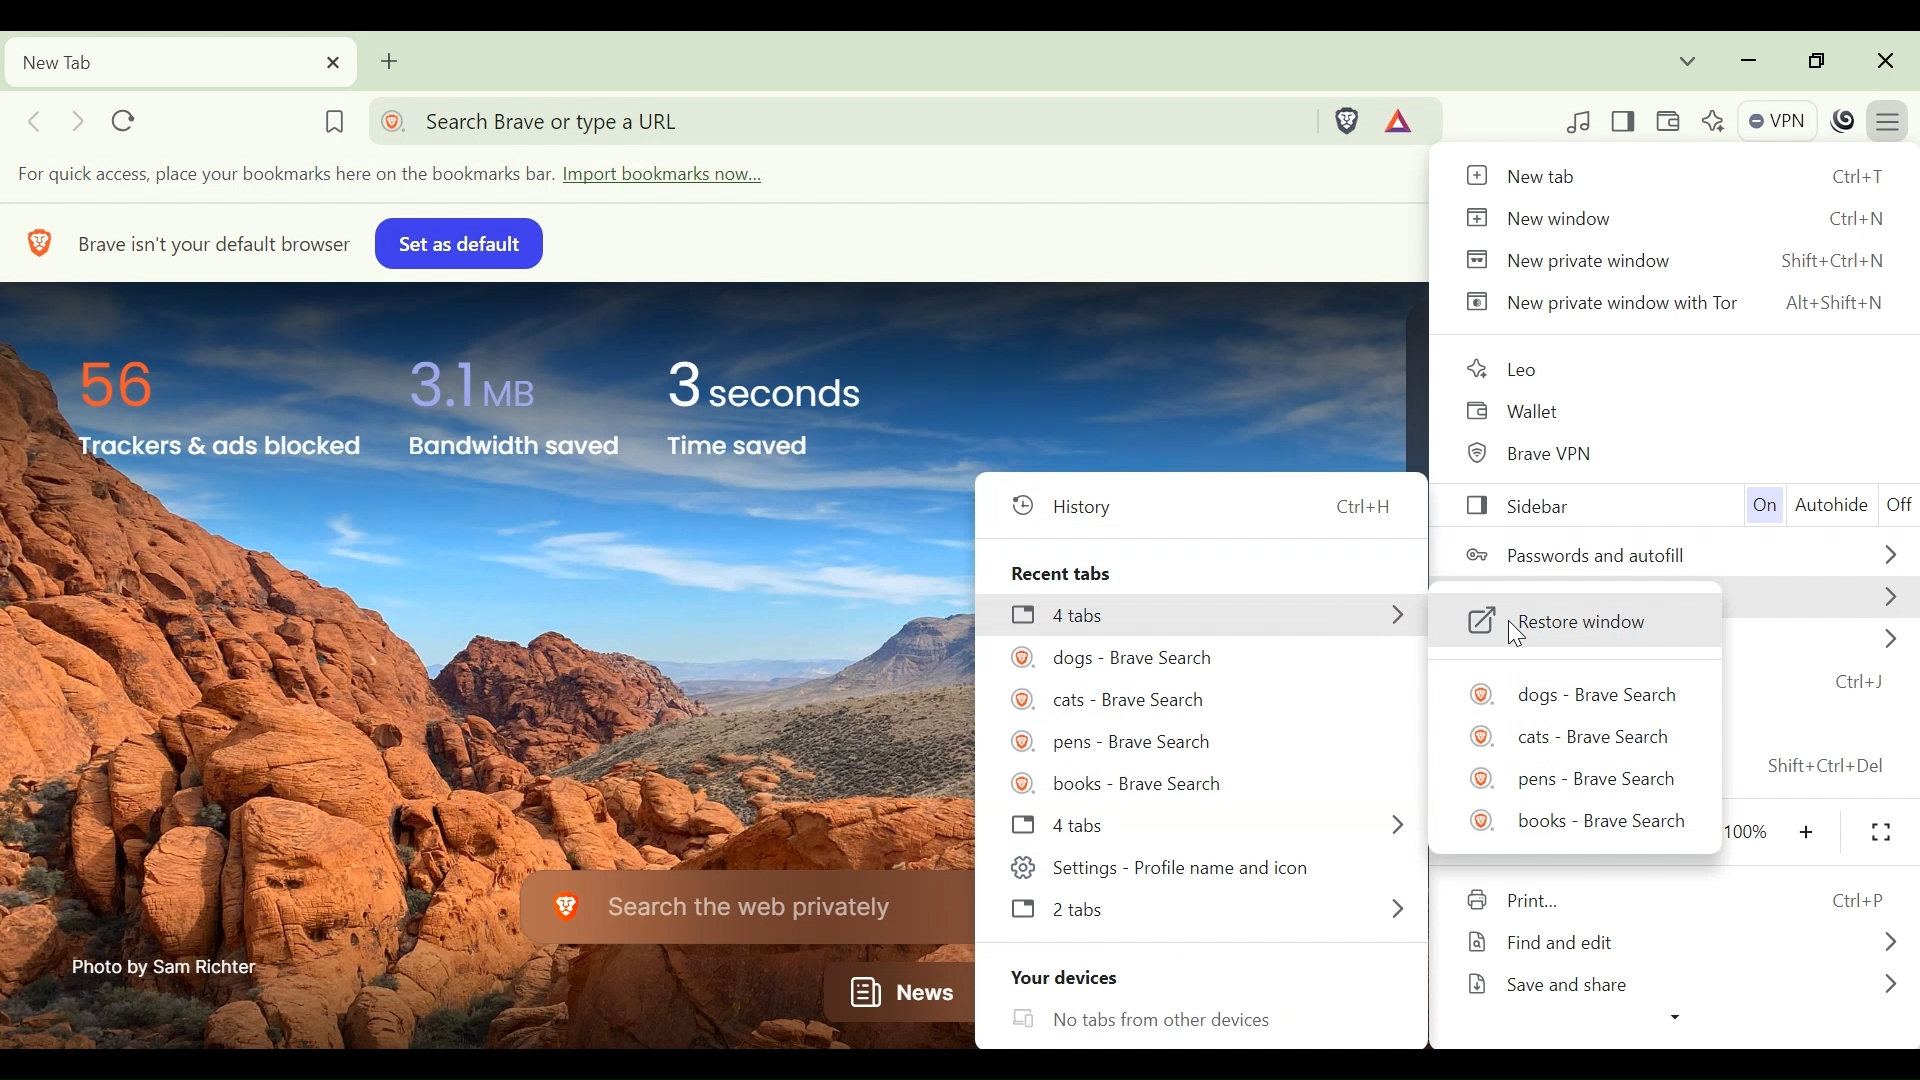 Image resolution: width=1920 pixels, height=1080 pixels. I want to click on Brave Shield, so click(1349, 120).